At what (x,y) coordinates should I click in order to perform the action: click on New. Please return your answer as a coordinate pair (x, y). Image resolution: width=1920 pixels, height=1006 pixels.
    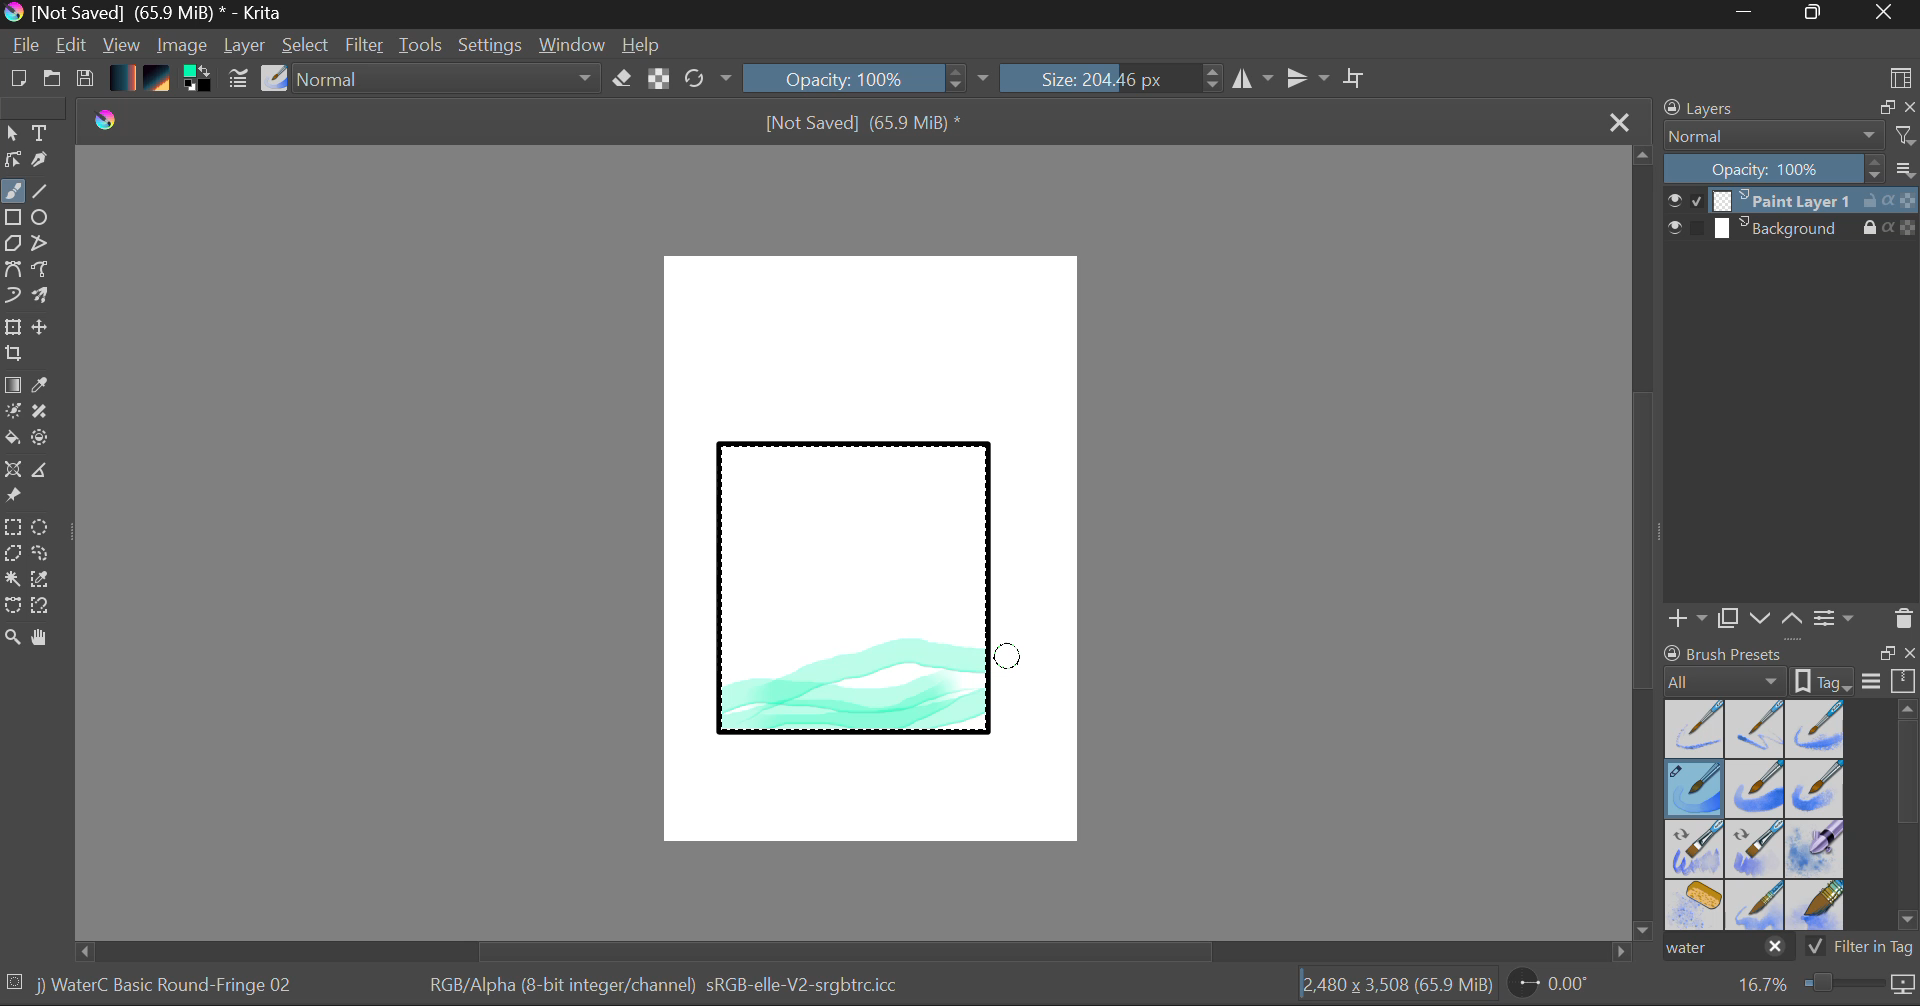
    Looking at the image, I should click on (17, 81).